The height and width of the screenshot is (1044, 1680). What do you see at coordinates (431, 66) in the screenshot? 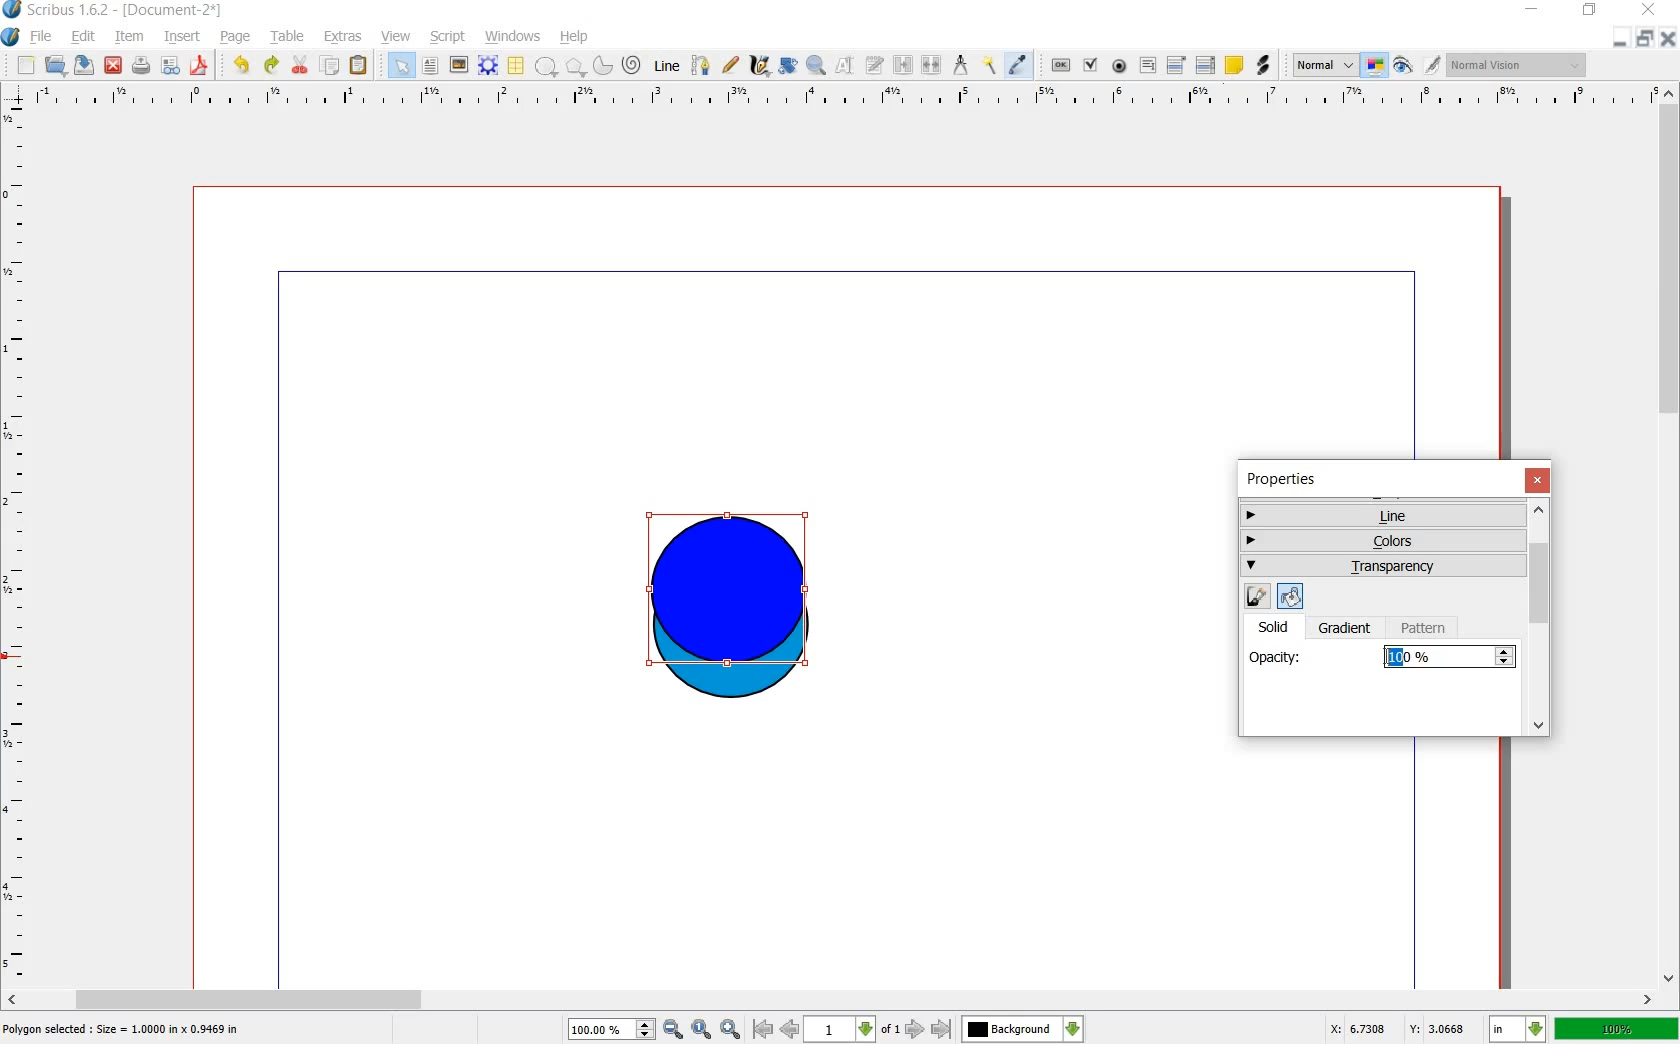
I see `text frame` at bounding box center [431, 66].